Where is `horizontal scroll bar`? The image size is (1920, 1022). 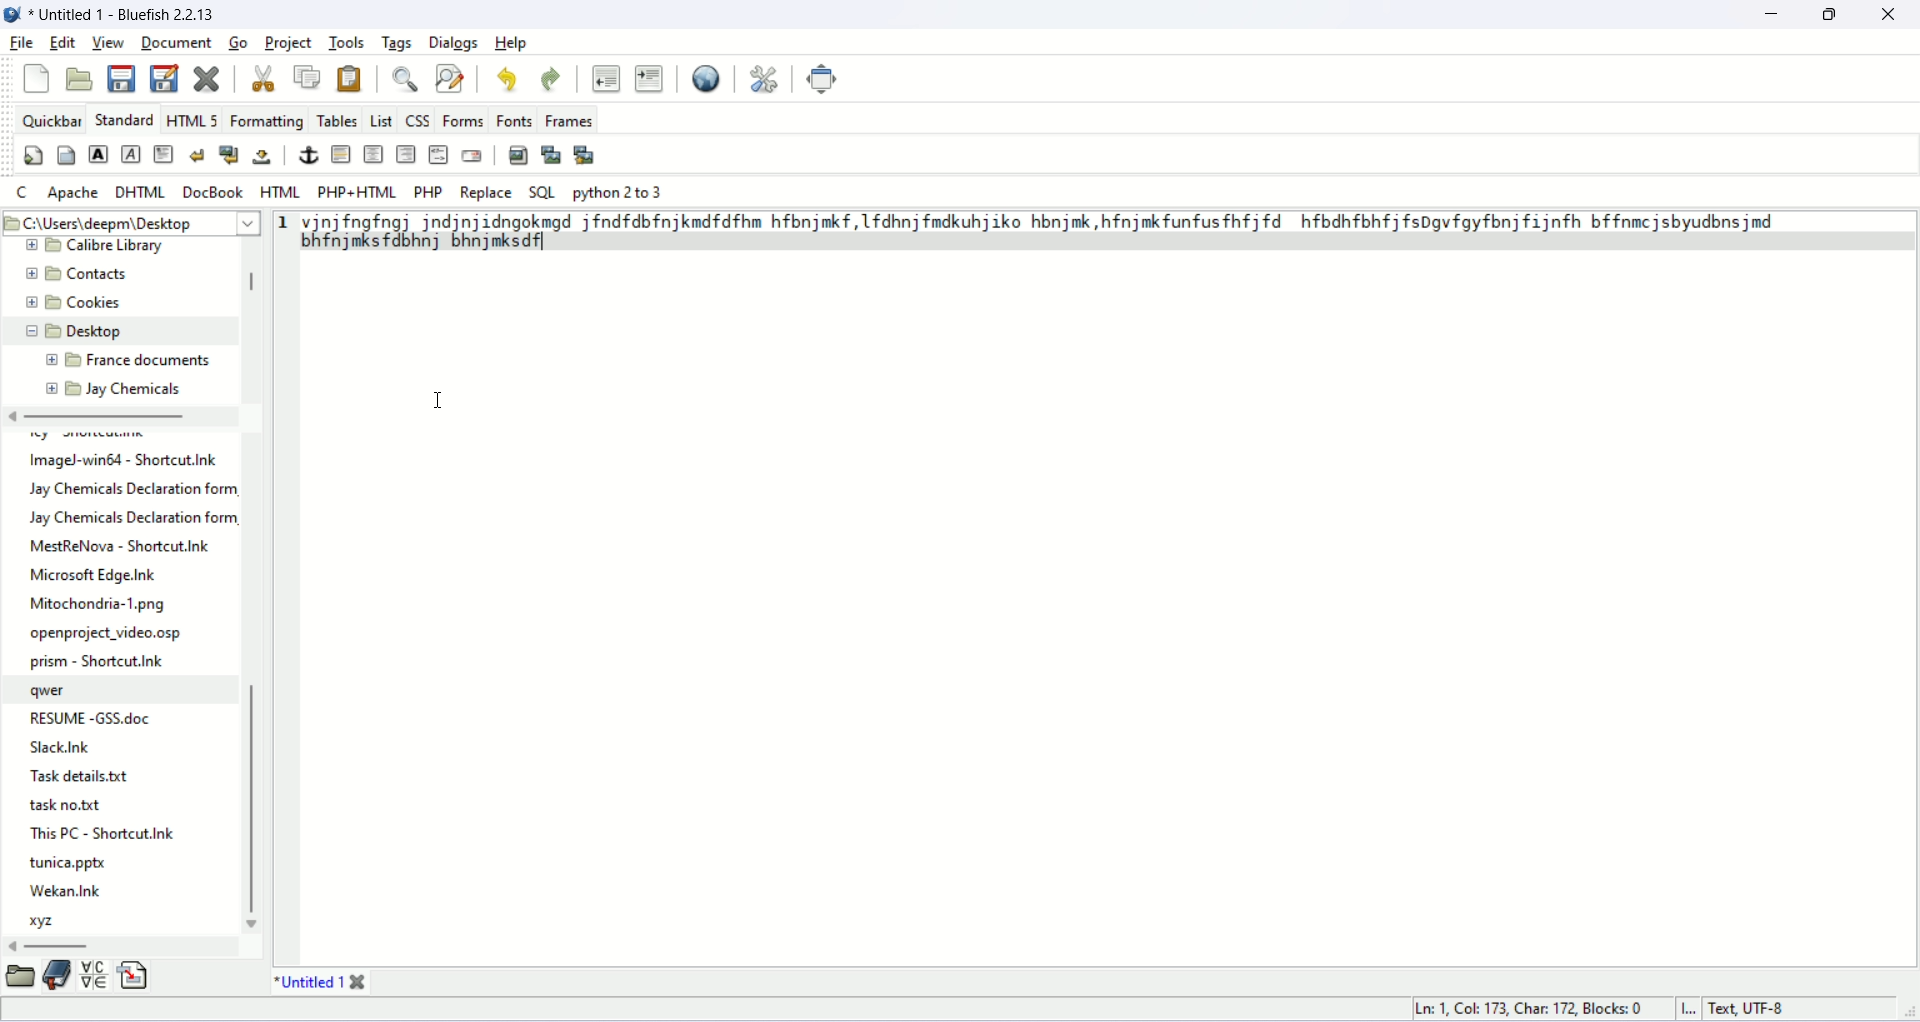
horizontal scroll bar is located at coordinates (103, 418).